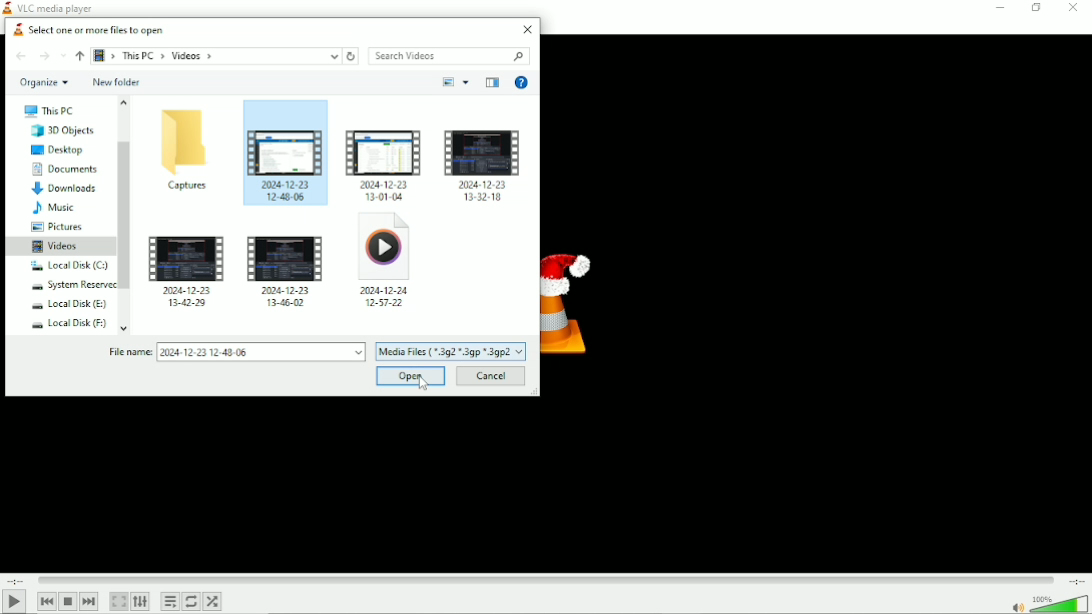 This screenshot has width=1092, height=614. What do you see at coordinates (383, 163) in the screenshot?
I see `video` at bounding box center [383, 163].